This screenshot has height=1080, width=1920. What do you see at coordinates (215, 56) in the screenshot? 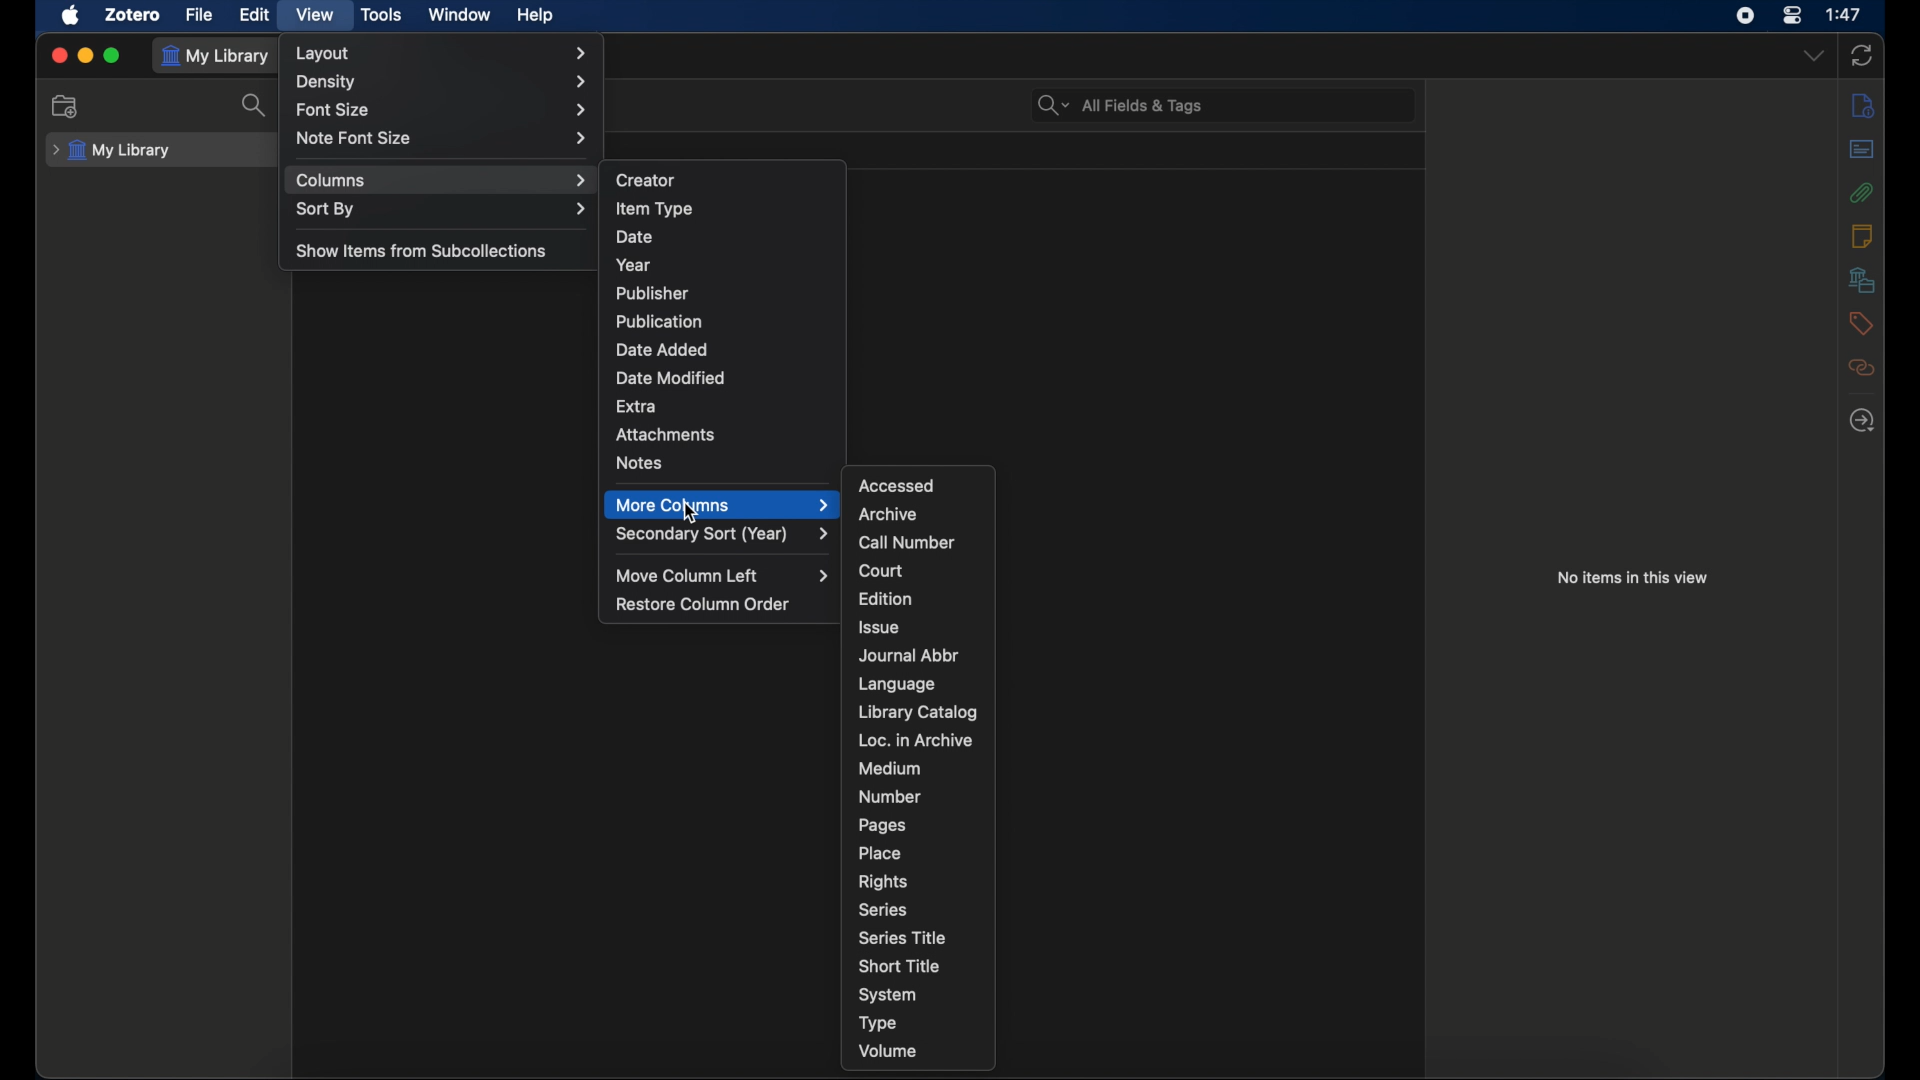
I see `my library` at bounding box center [215, 56].